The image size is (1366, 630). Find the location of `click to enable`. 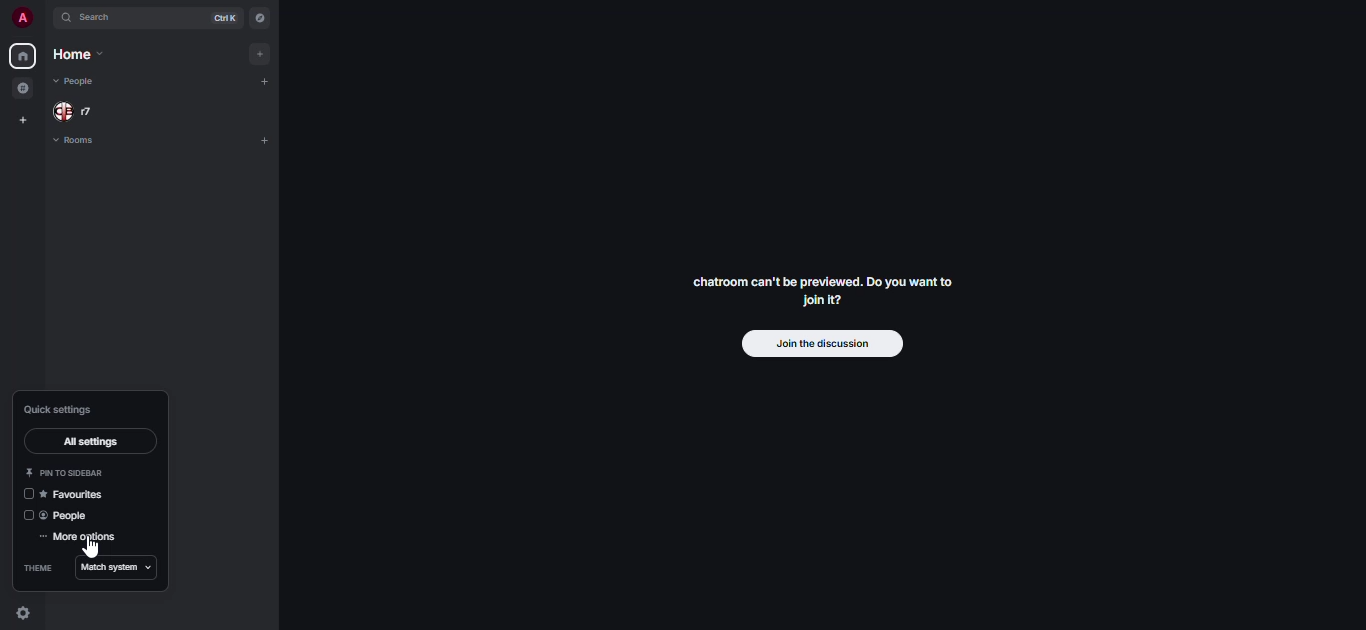

click to enable is located at coordinates (28, 495).